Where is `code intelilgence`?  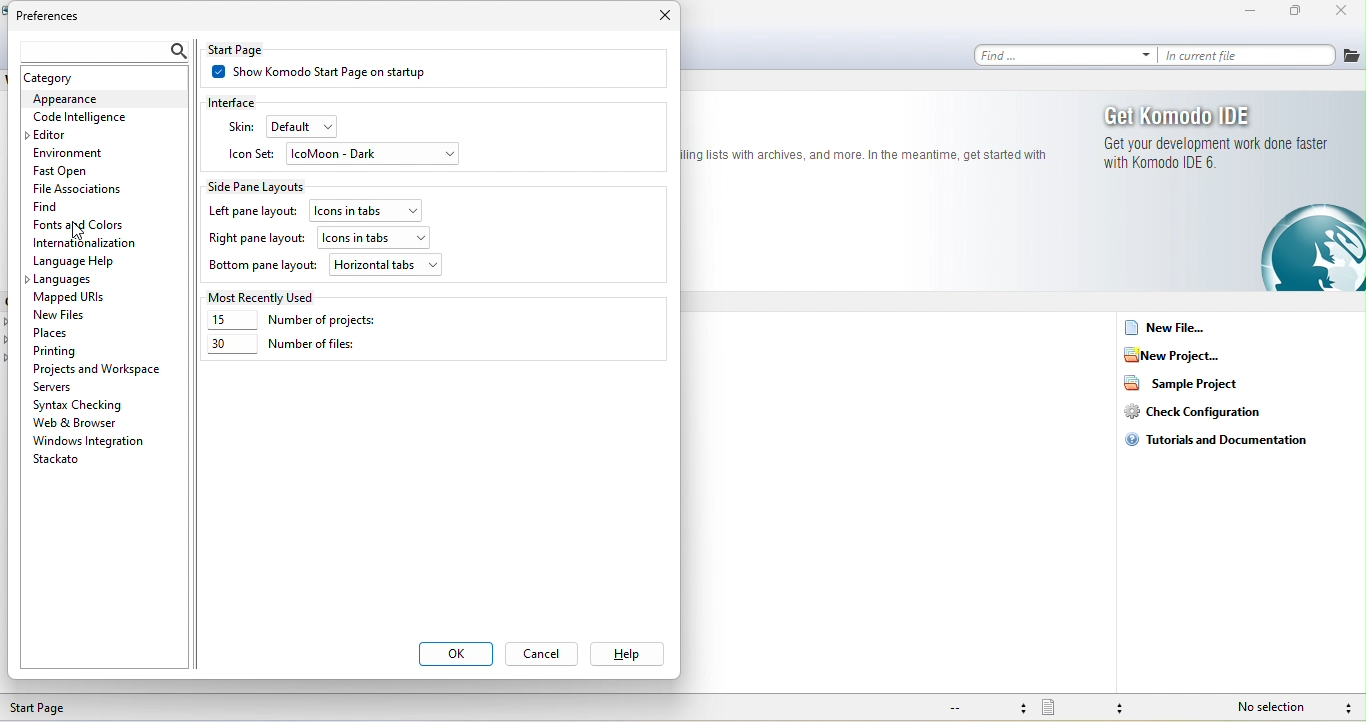 code intelilgence is located at coordinates (95, 118).